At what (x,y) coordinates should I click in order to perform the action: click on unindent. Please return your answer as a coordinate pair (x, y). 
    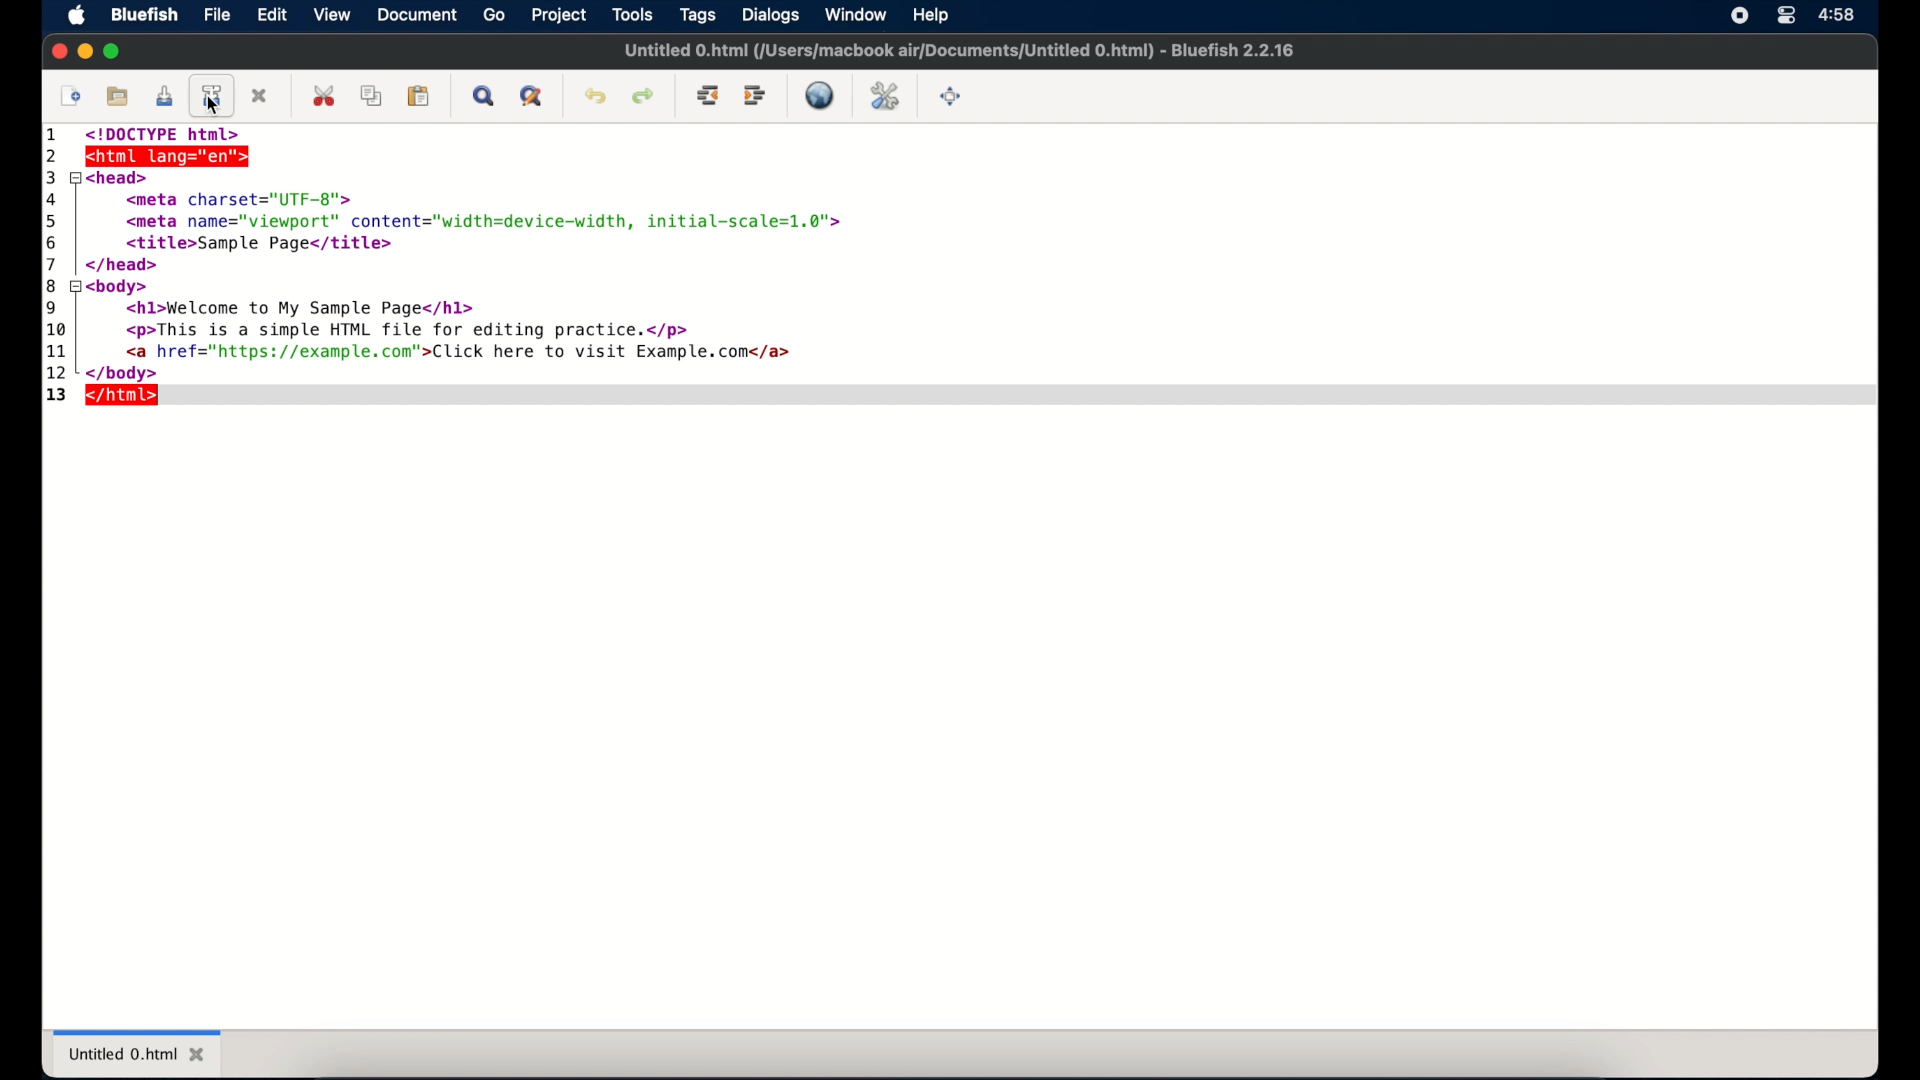
    Looking at the image, I should click on (709, 95).